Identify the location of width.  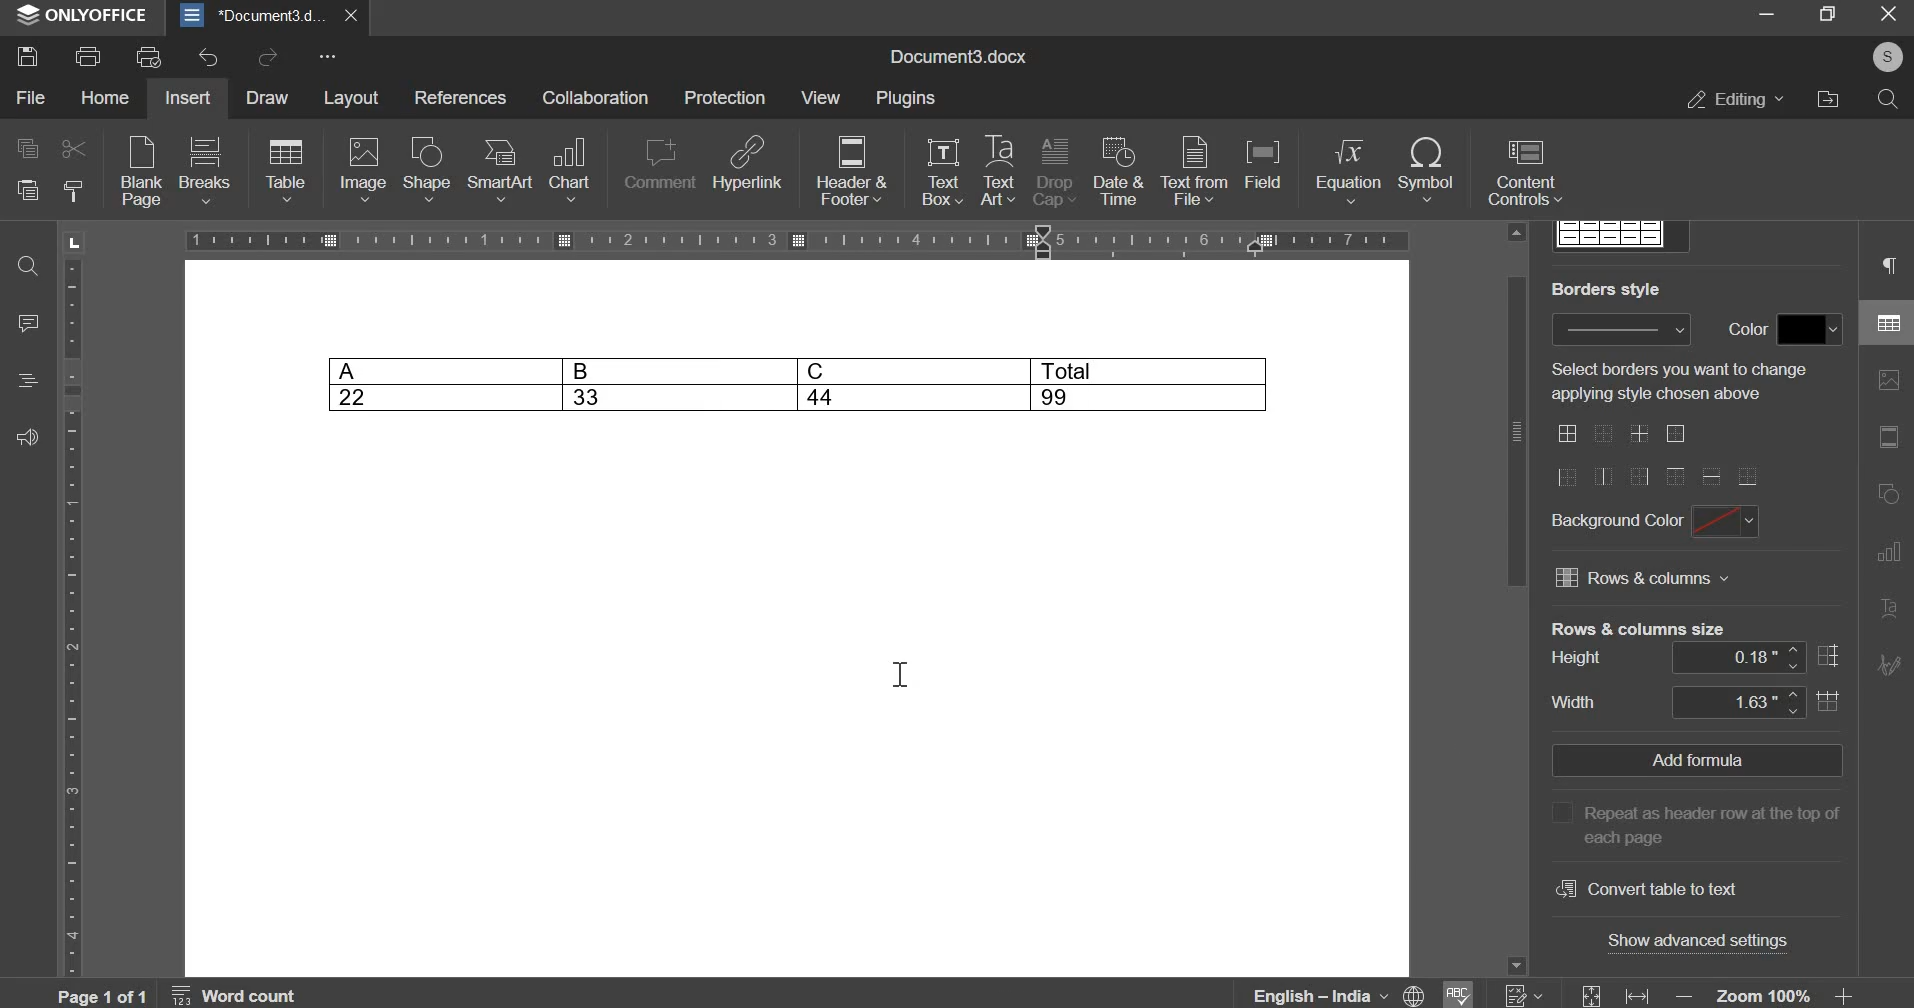
(1756, 702).